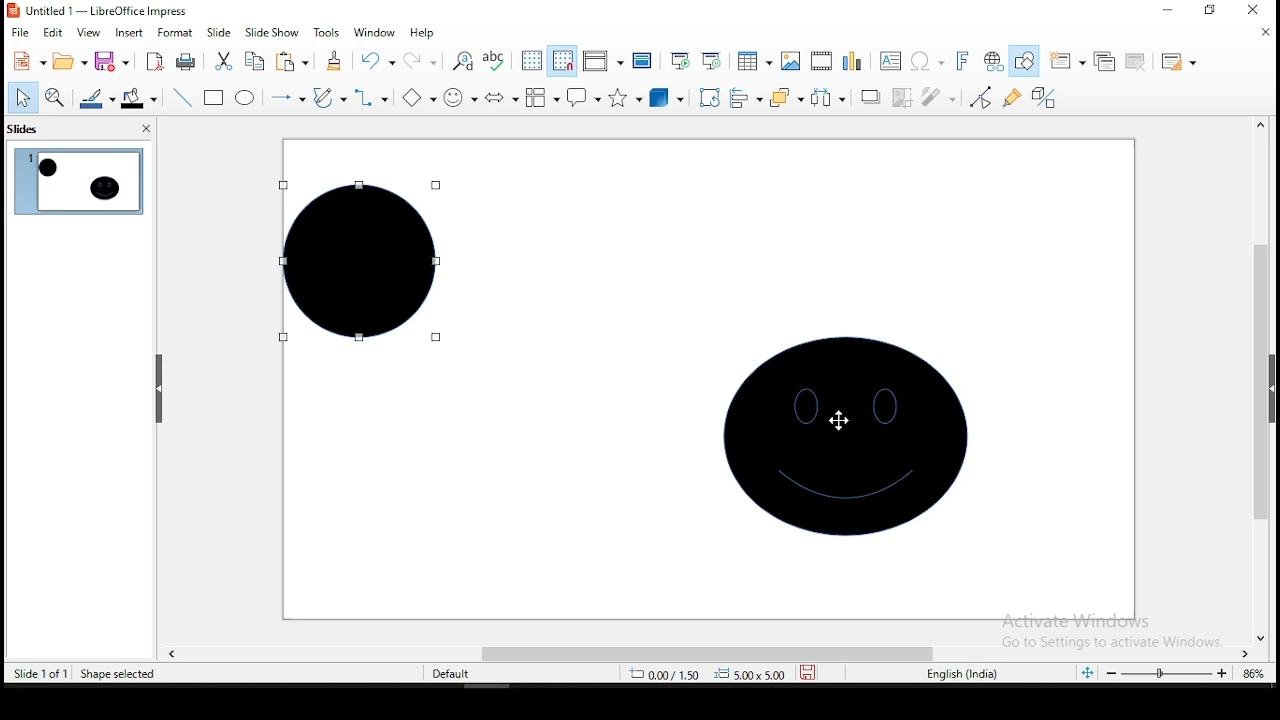 The image size is (1280, 720). I want to click on align objects, so click(745, 100).